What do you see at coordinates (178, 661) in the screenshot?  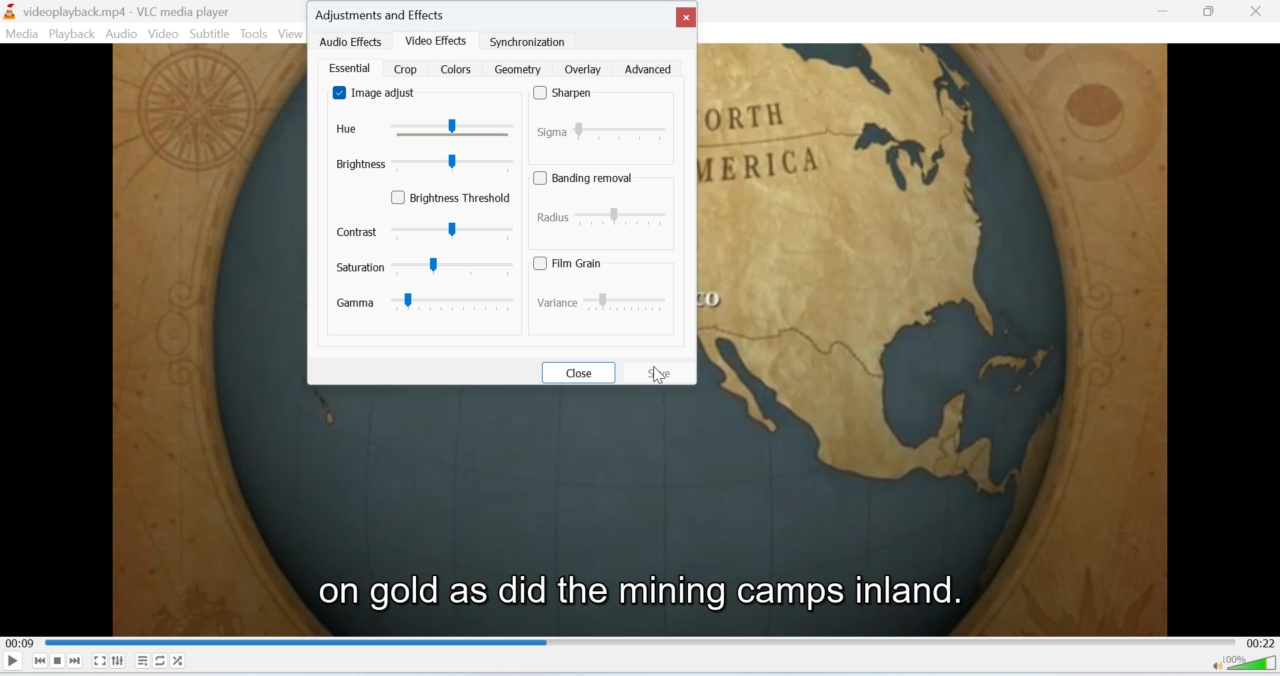 I see `Shuffle` at bounding box center [178, 661].